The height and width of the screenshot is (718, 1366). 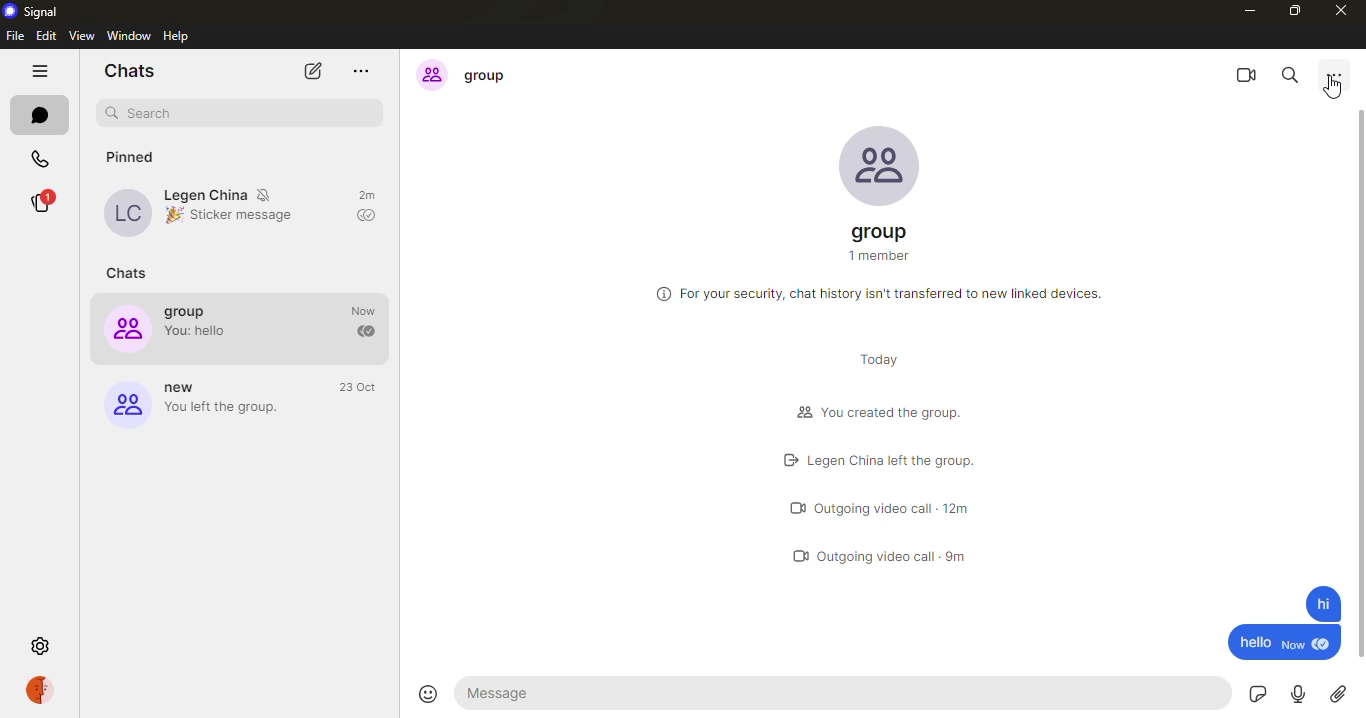 I want to click on settings, so click(x=38, y=644).